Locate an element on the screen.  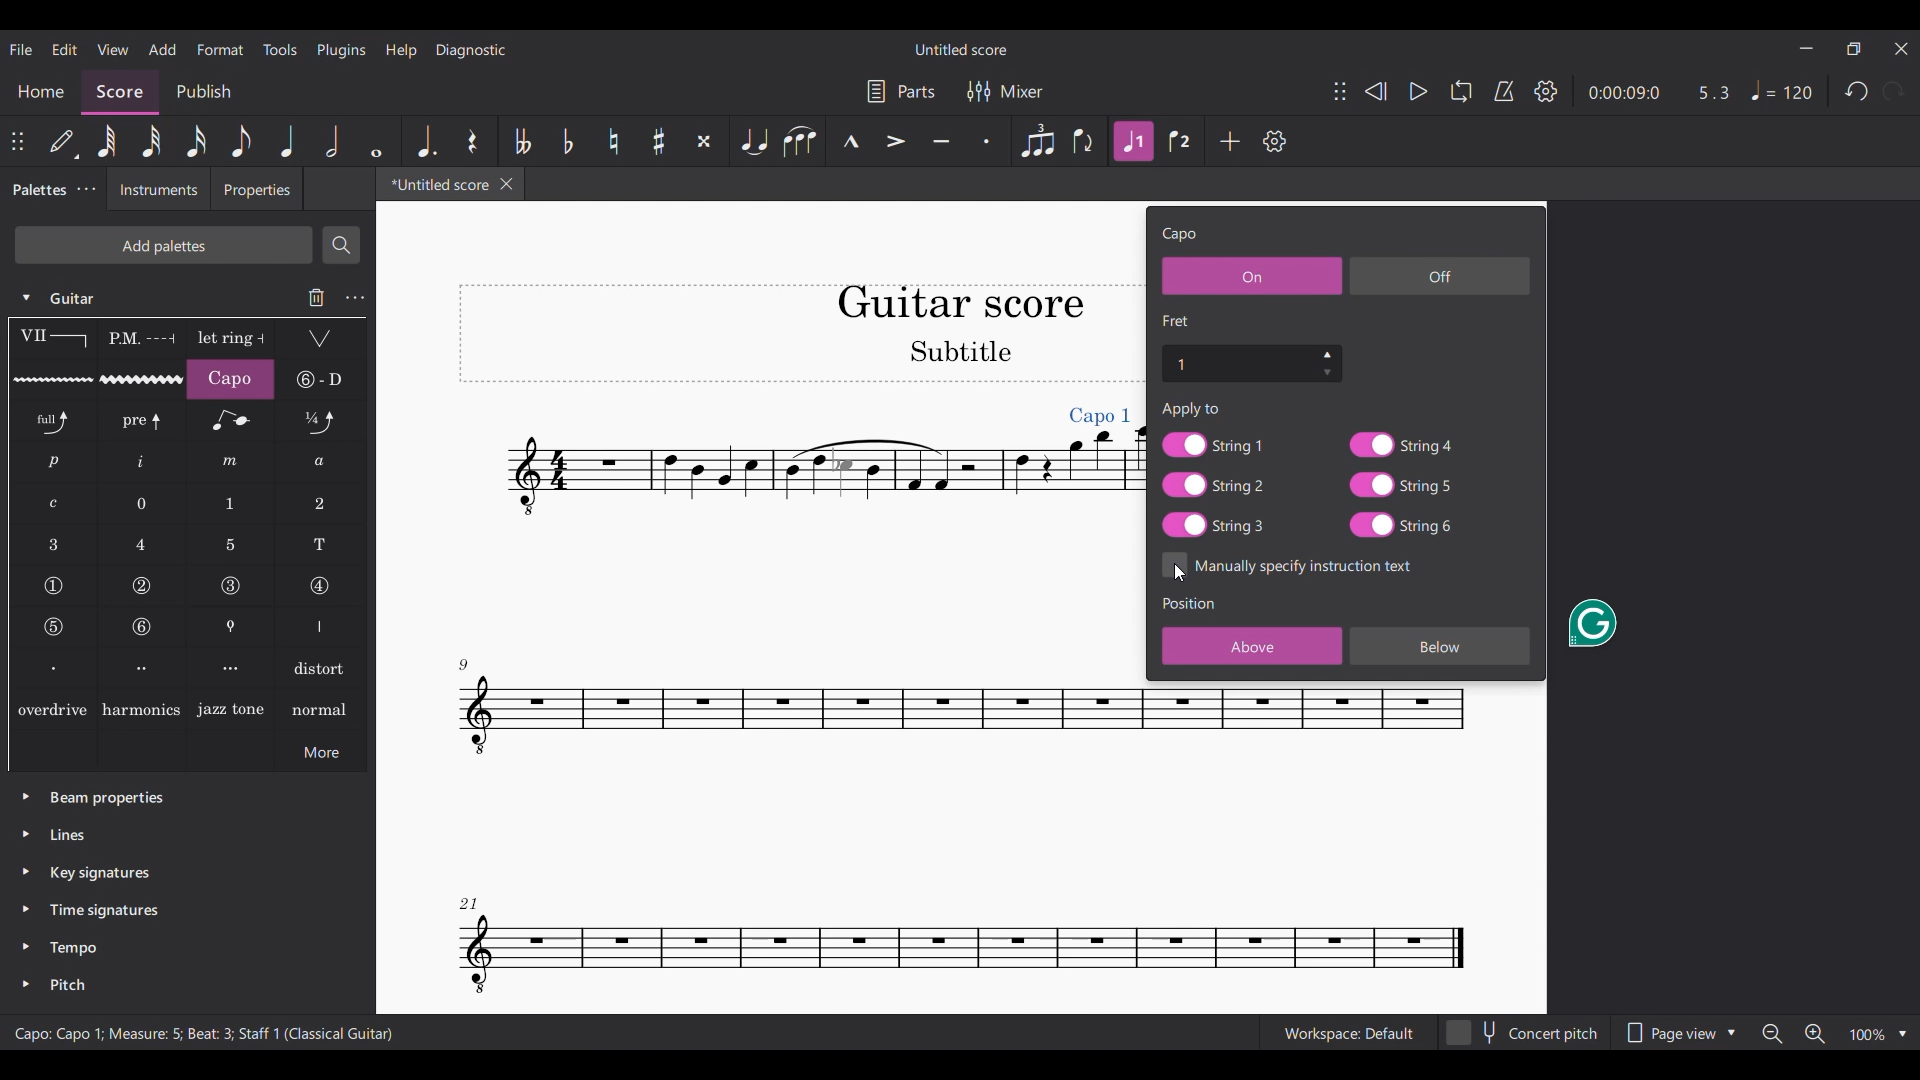
Standard bend is located at coordinates (54, 421).